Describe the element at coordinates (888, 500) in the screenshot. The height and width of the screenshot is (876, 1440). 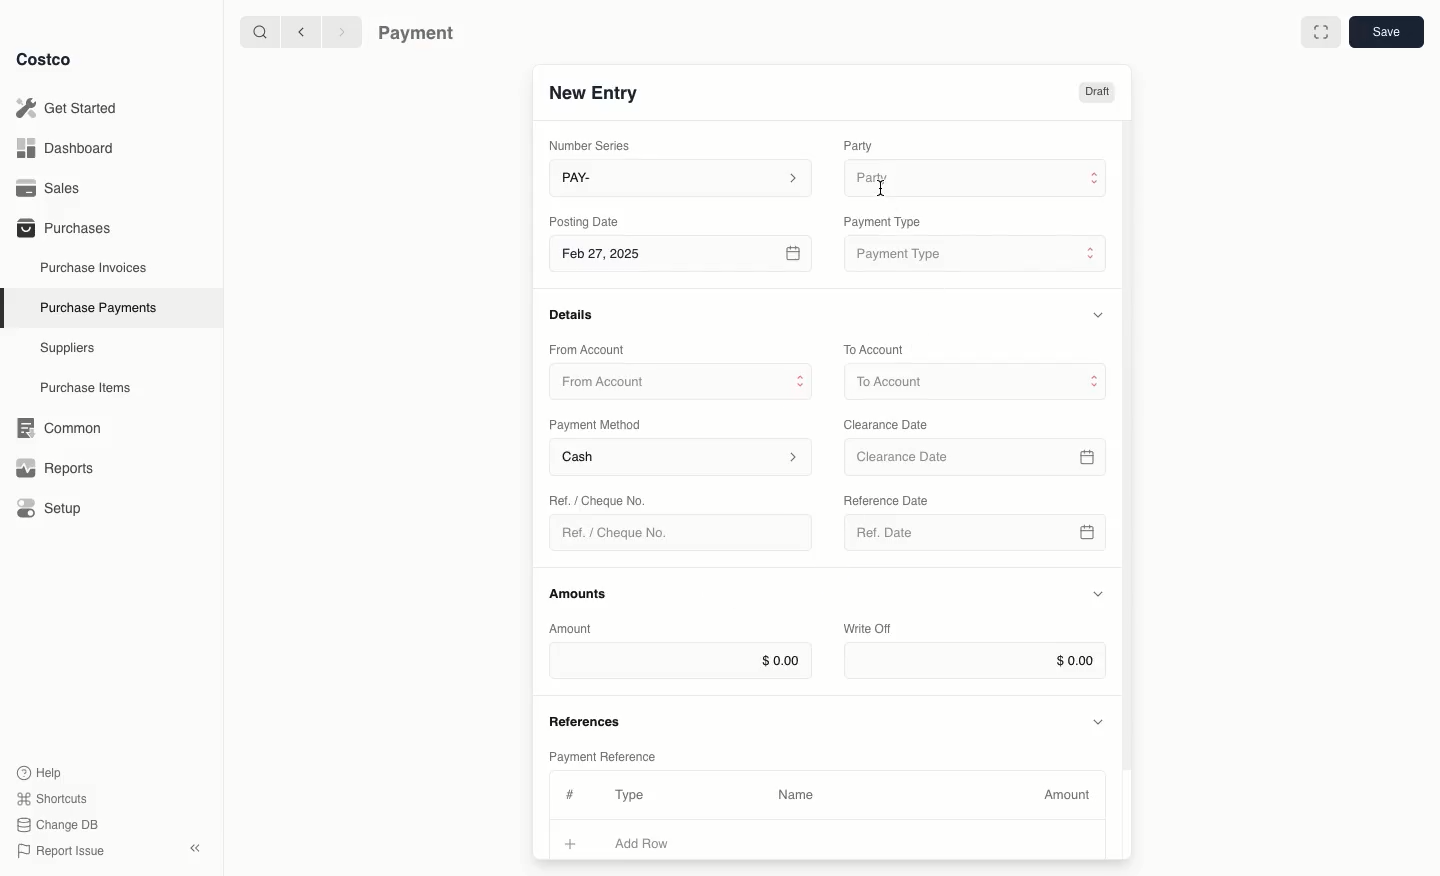
I see `‘Reference Date` at that location.